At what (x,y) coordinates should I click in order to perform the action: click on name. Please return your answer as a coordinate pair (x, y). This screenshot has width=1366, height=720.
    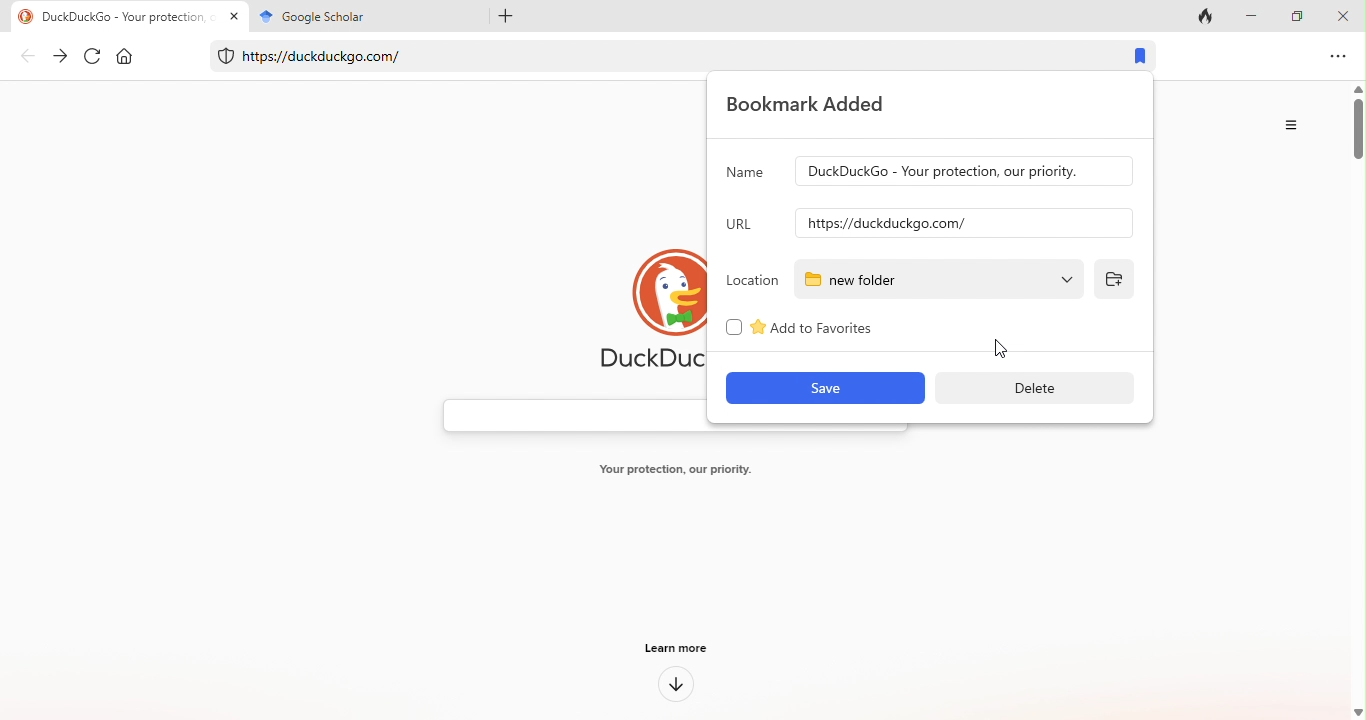
    Looking at the image, I should click on (748, 172).